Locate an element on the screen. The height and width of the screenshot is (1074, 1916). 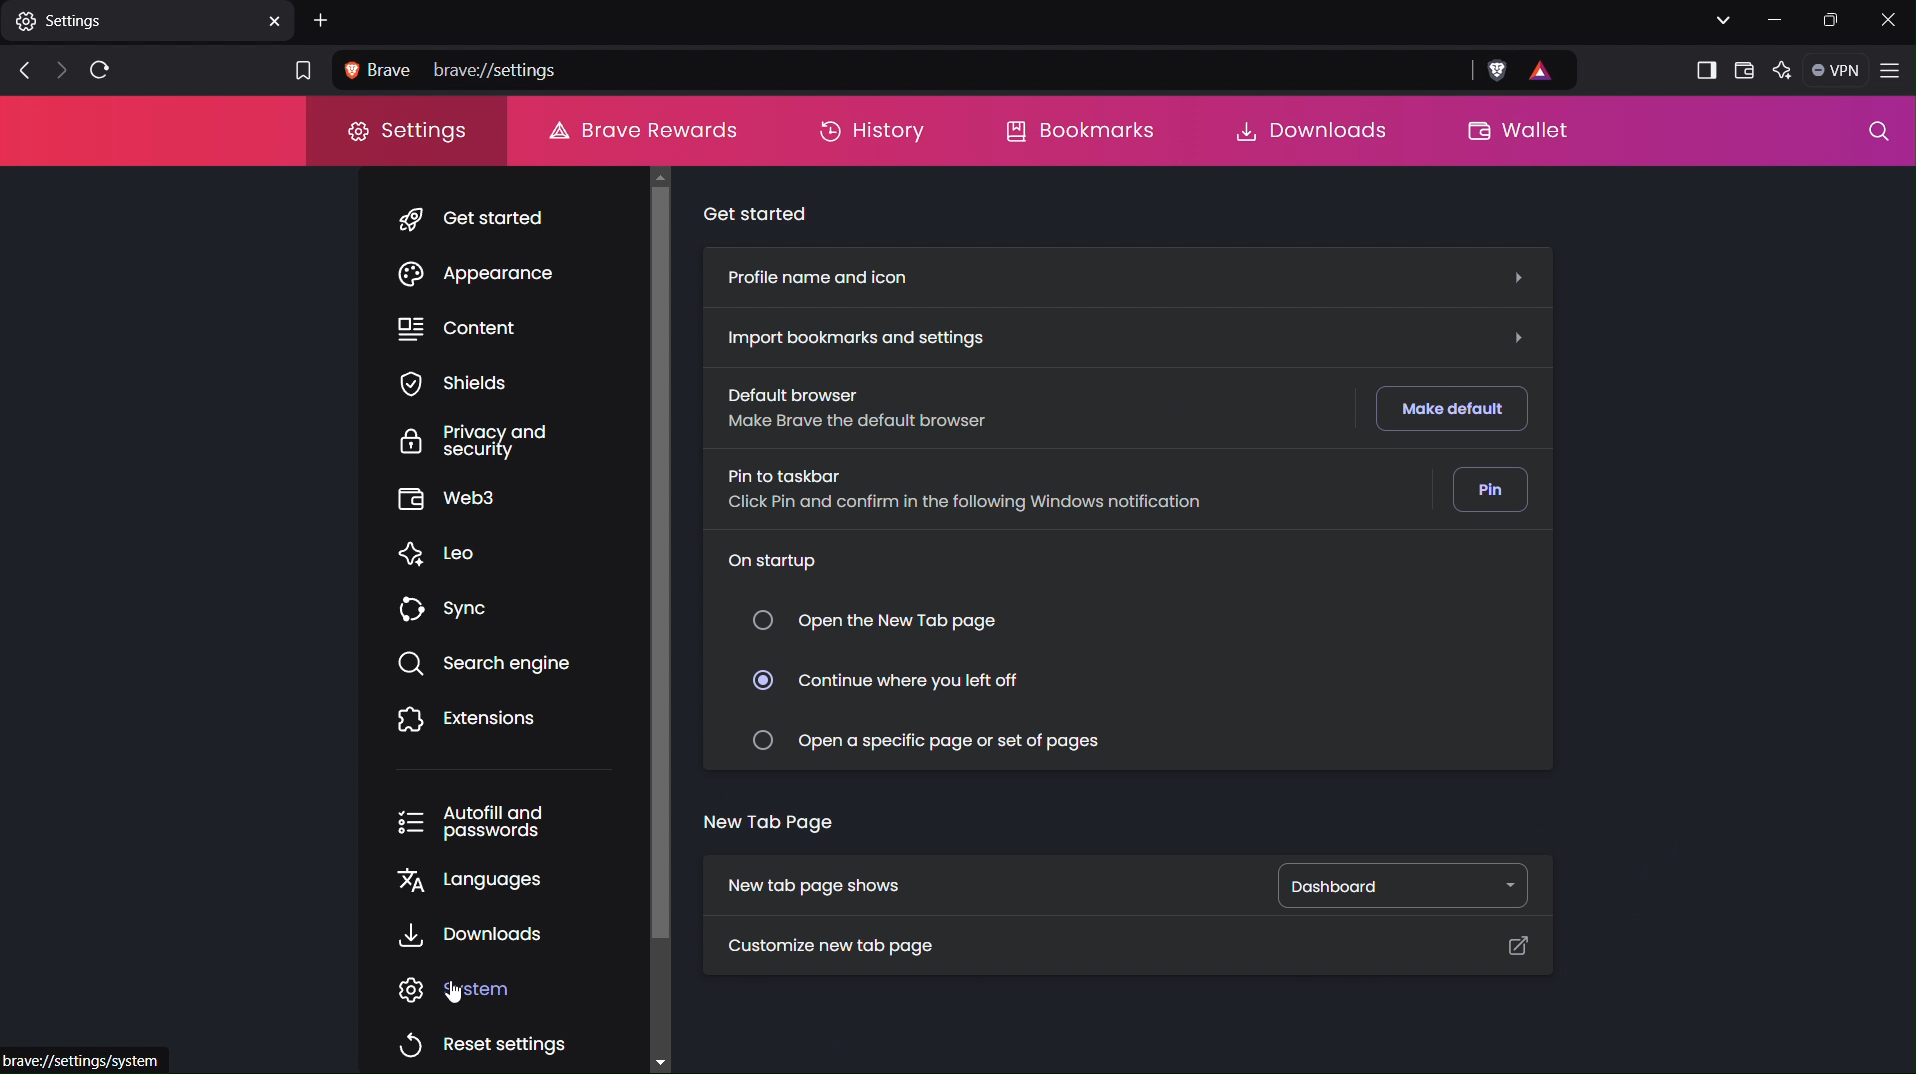
Address Bar is located at coordinates (957, 71).